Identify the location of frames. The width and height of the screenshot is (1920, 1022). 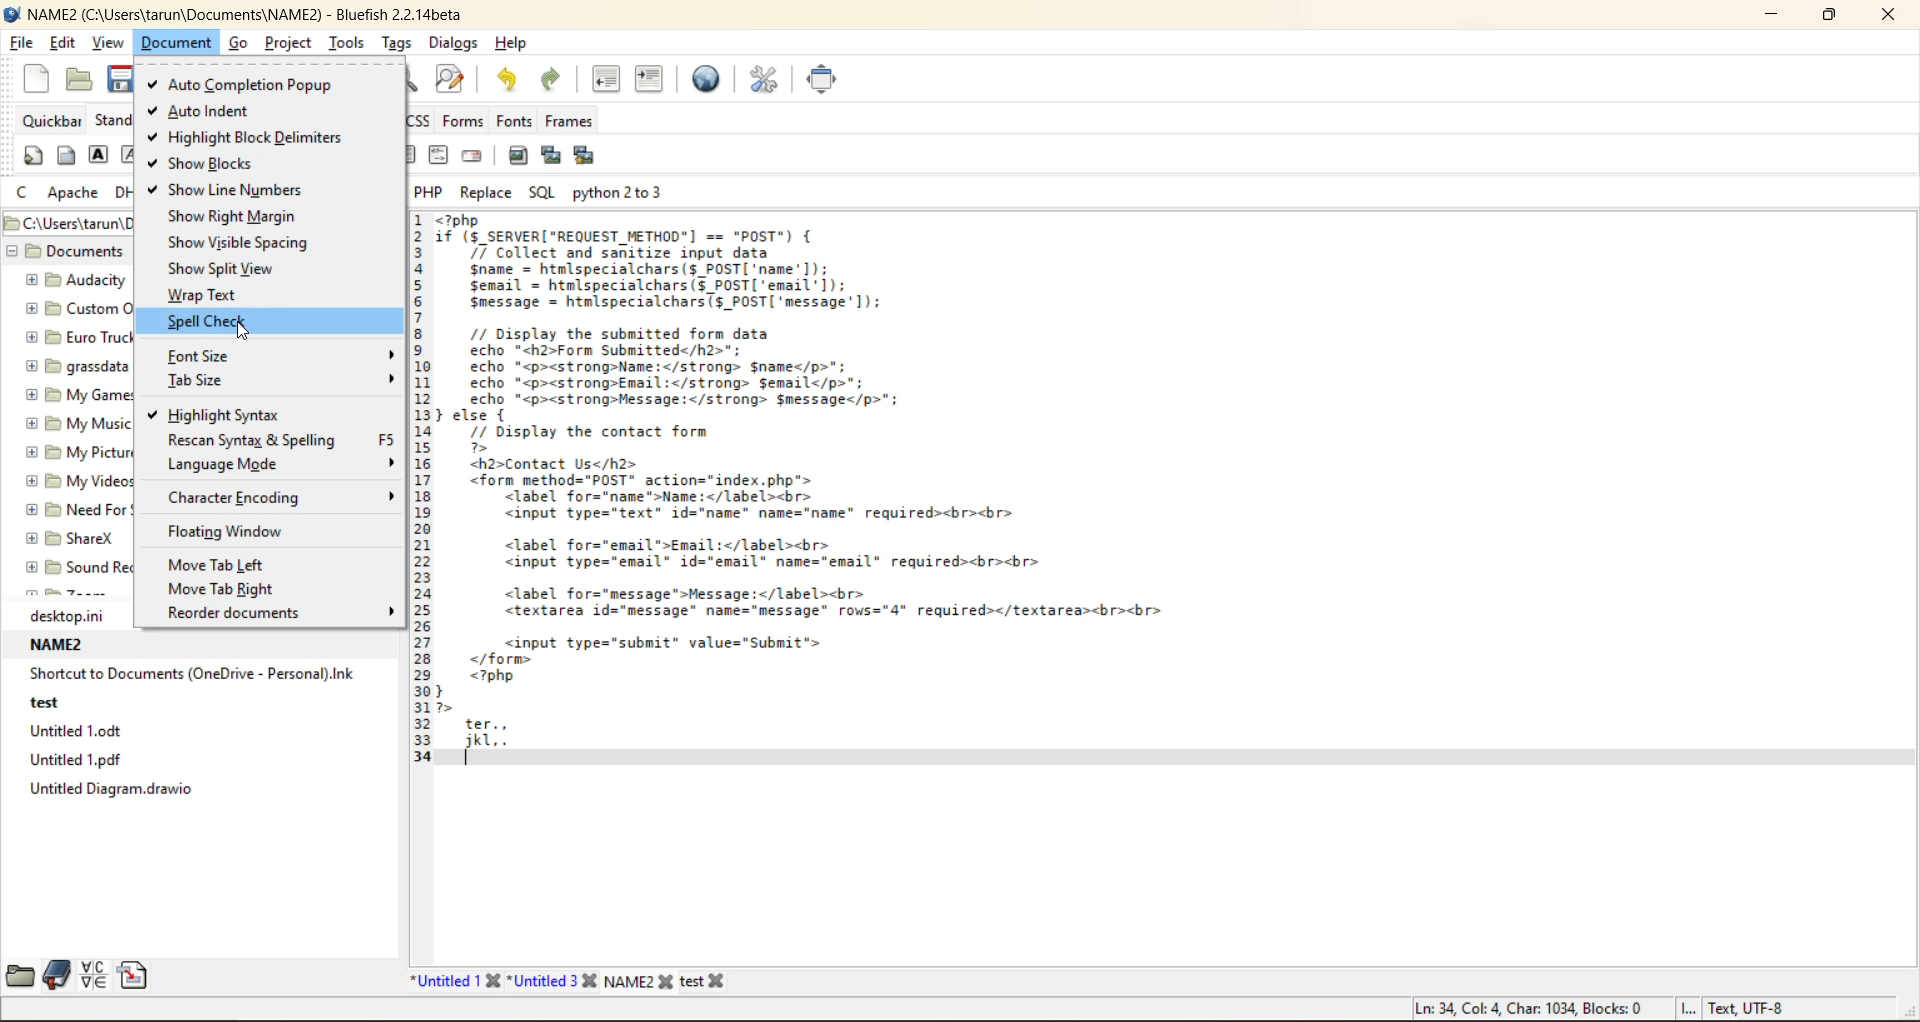
(568, 120).